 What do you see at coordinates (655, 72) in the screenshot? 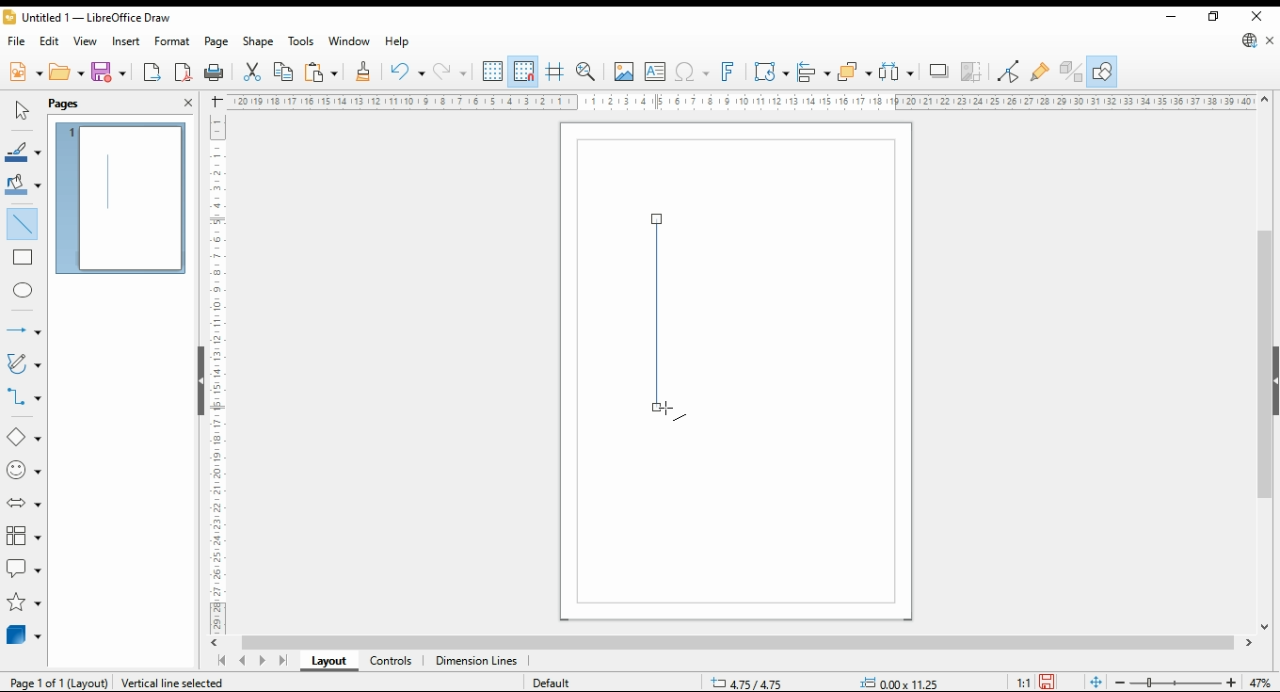
I see `insert text box` at bounding box center [655, 72].